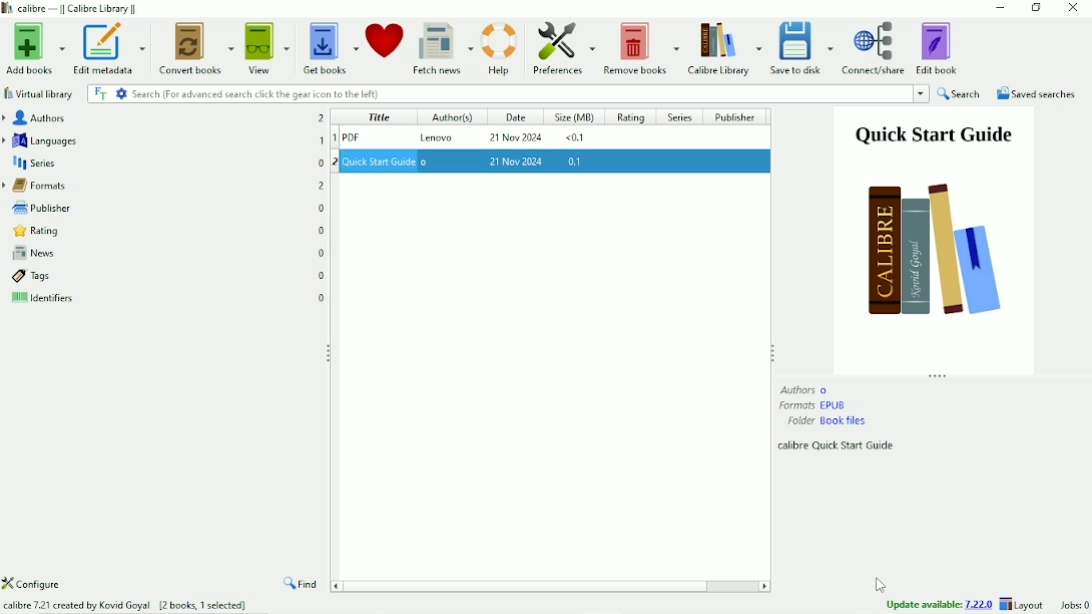  Describe the element at coordinates (1035, 9) in the screenshot. I see `Restore down` at that location.